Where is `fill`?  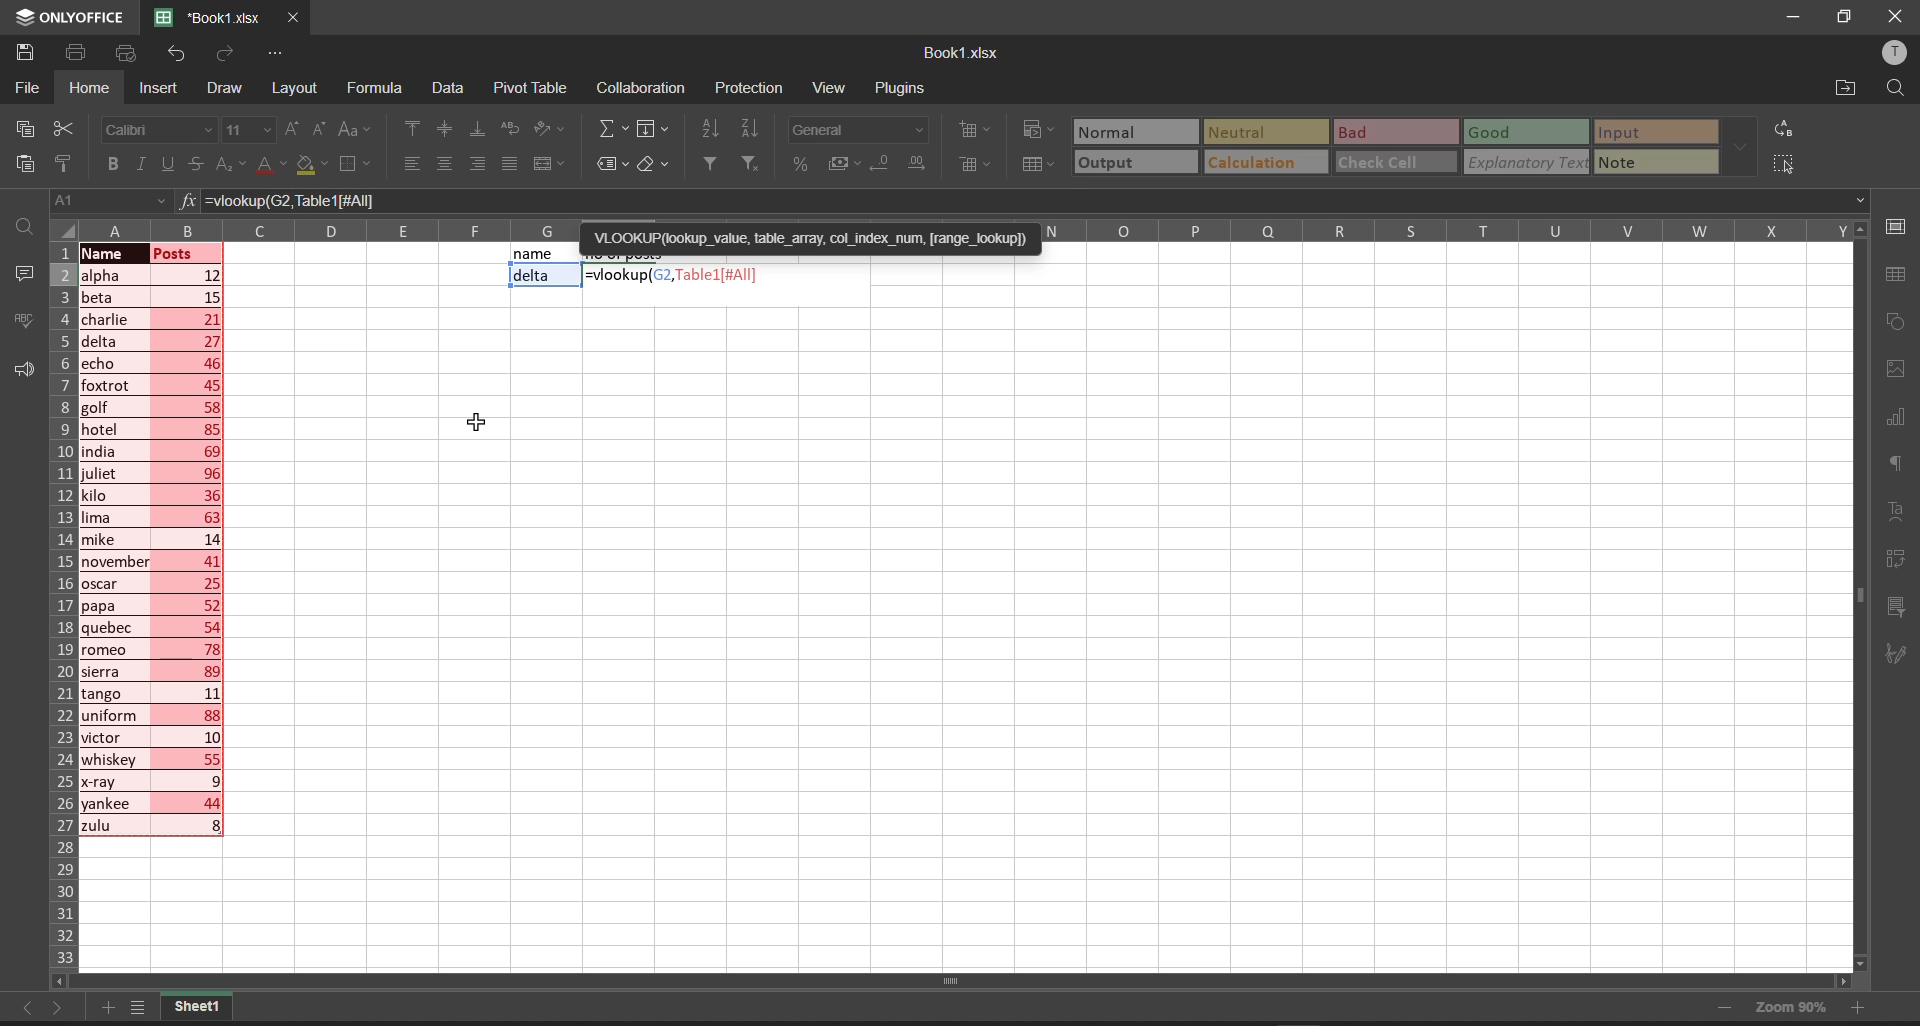 fill is located at coordinates (656, 130).